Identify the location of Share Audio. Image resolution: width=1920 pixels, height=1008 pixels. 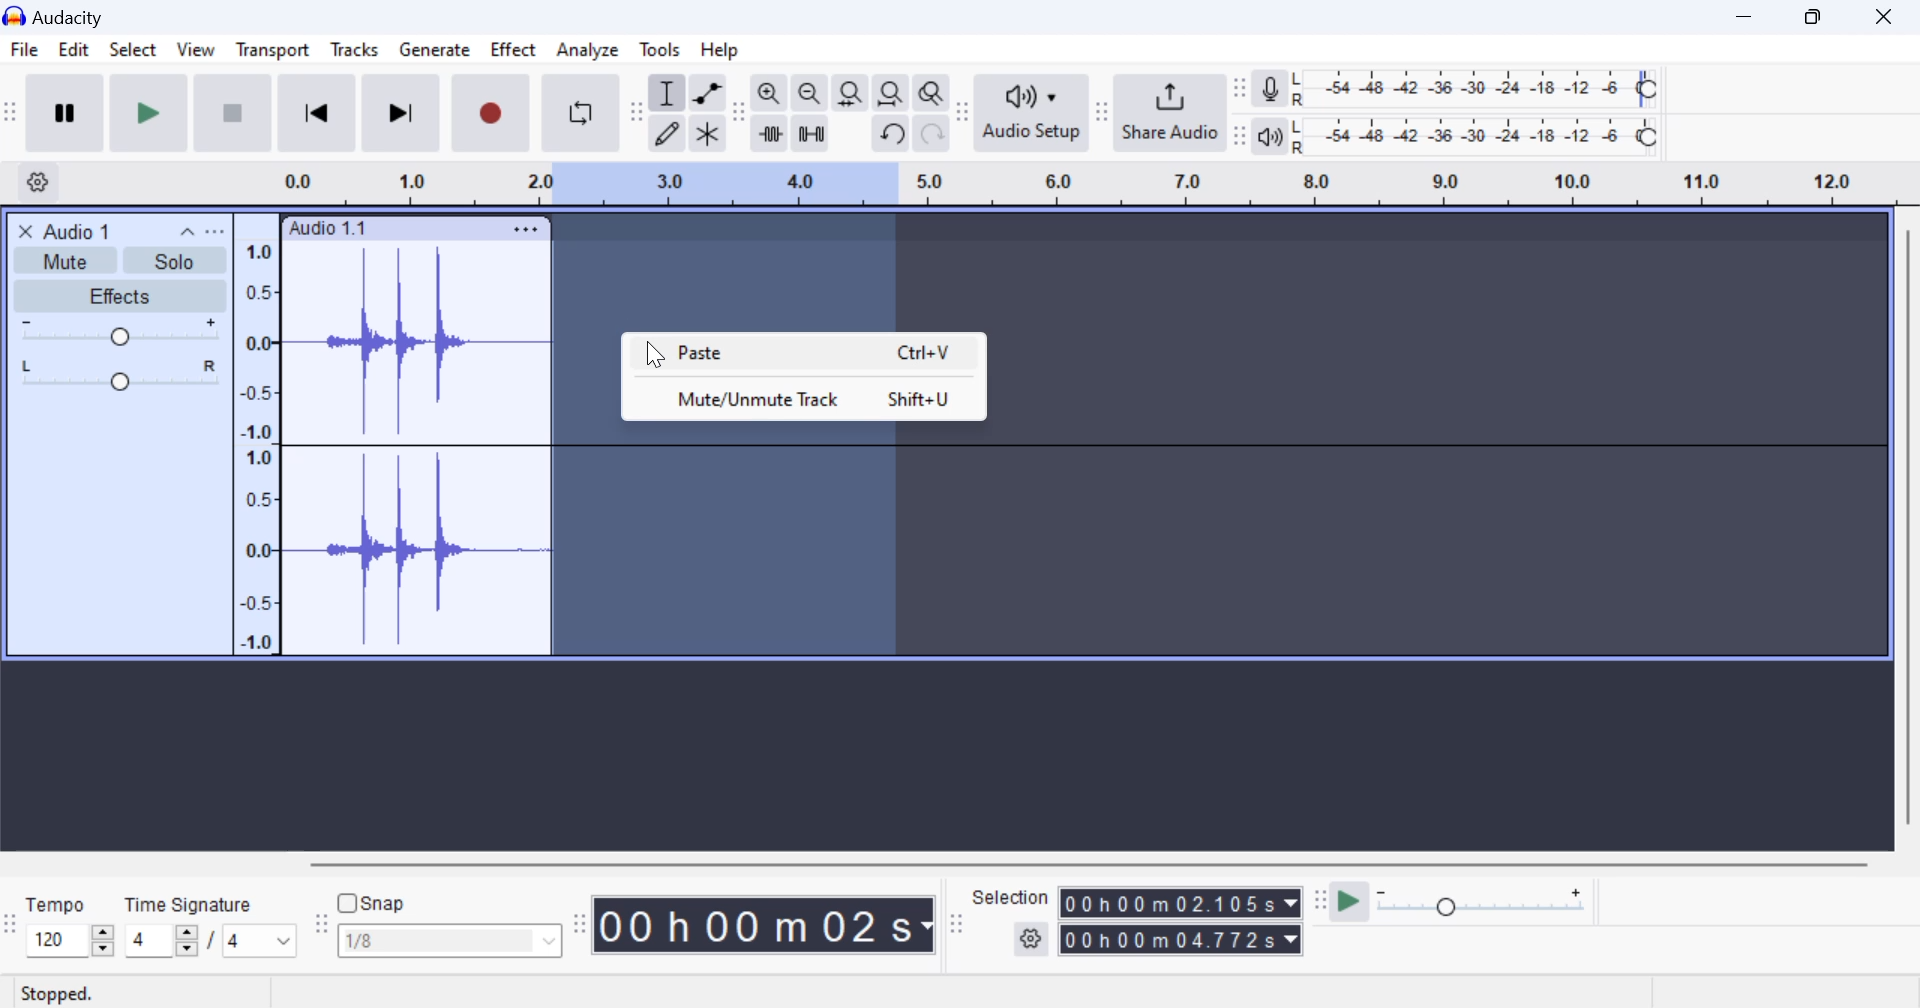
(1169, 112).